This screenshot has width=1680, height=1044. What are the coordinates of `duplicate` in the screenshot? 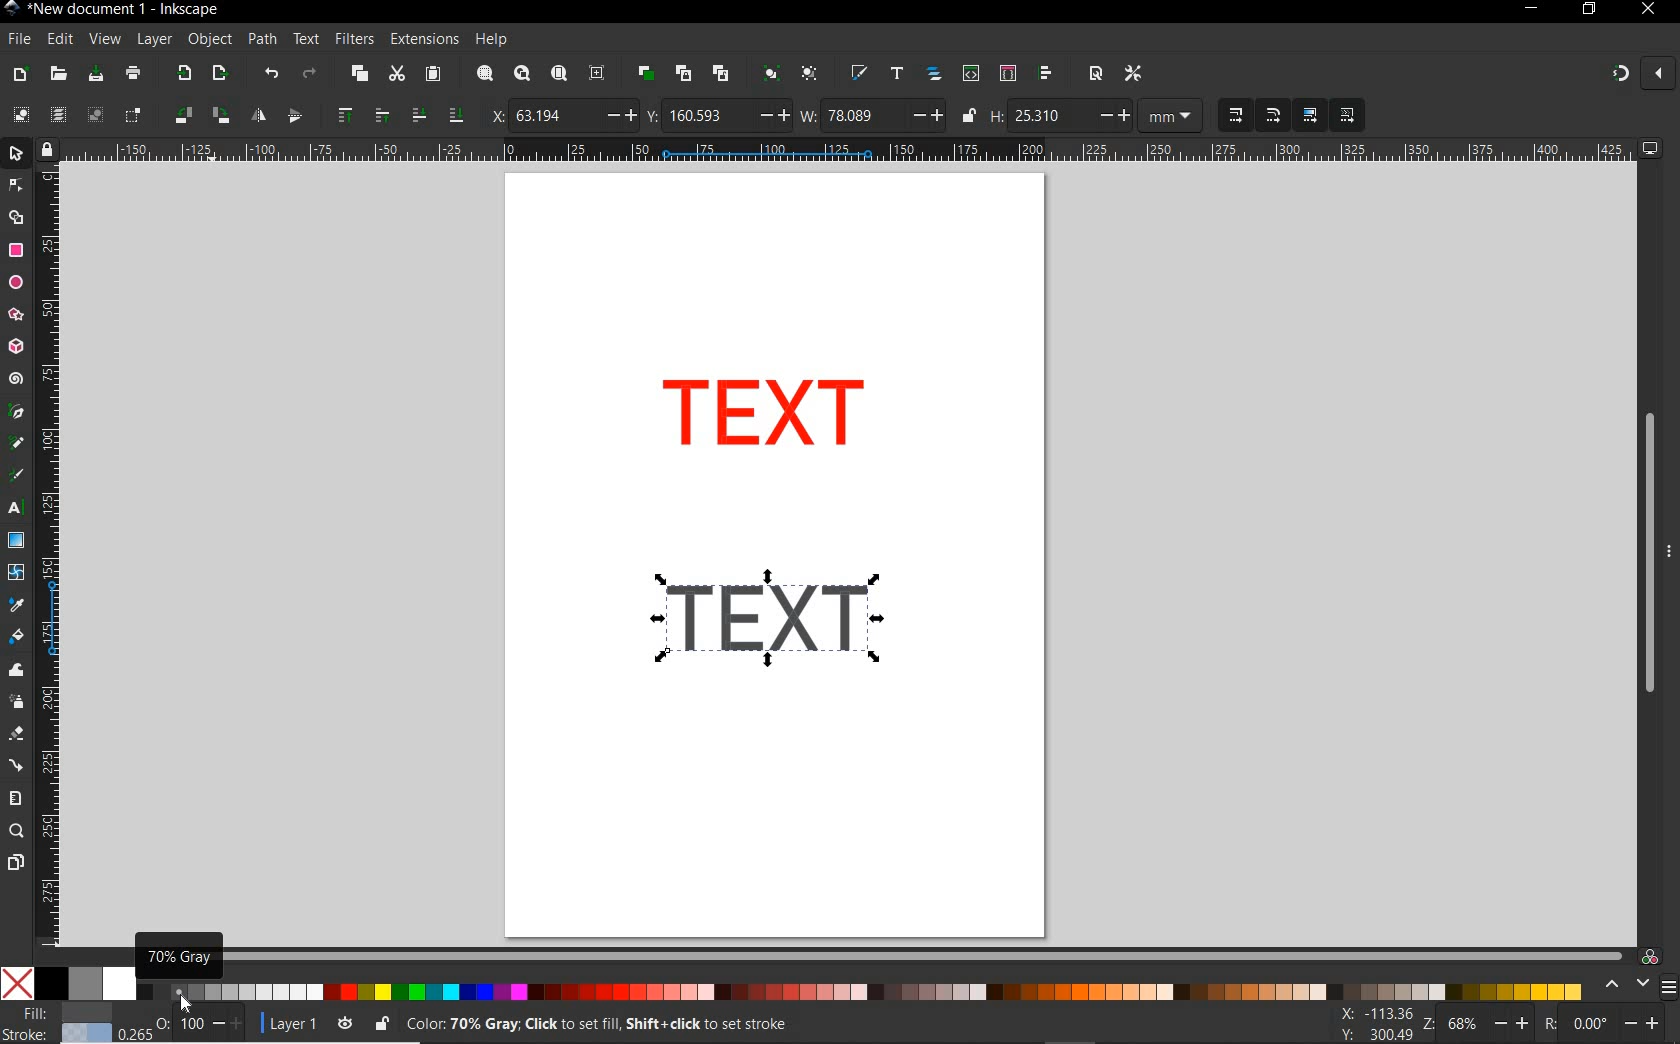 It's located at (646, 73).